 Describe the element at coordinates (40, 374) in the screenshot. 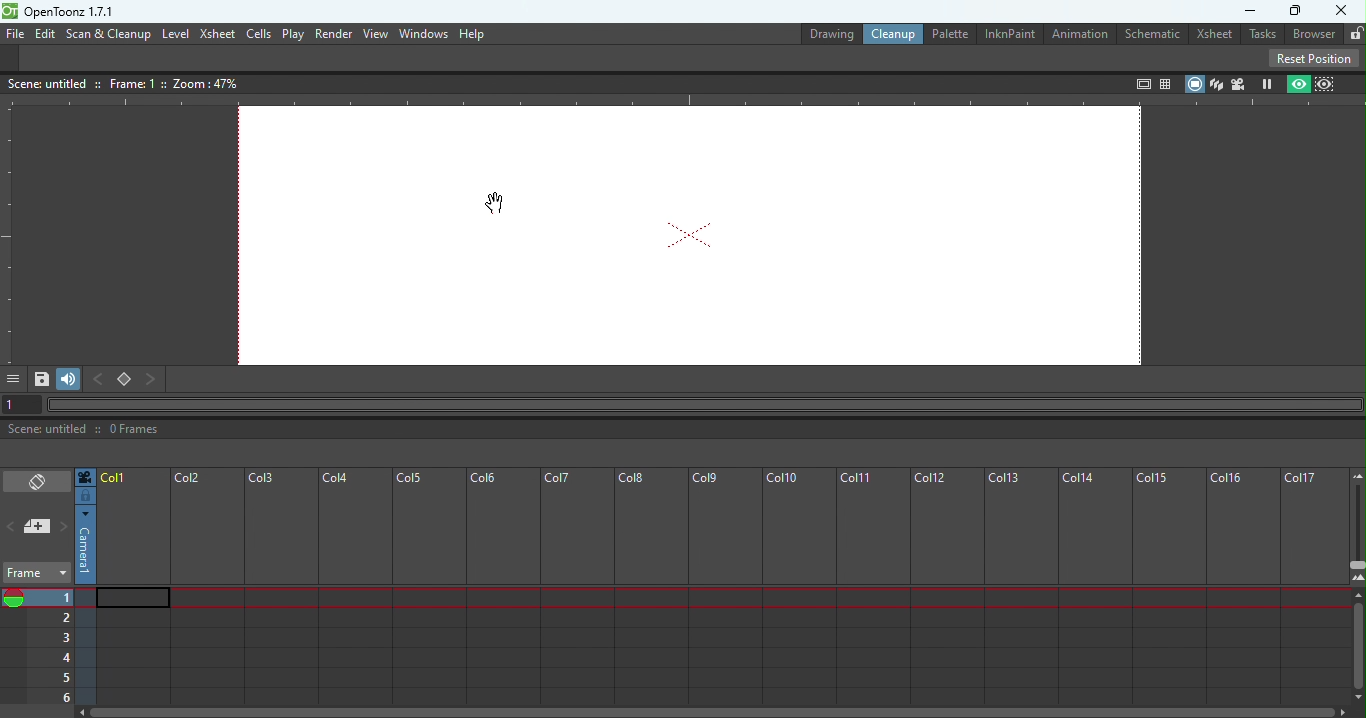

I see `Save Image` at that location.